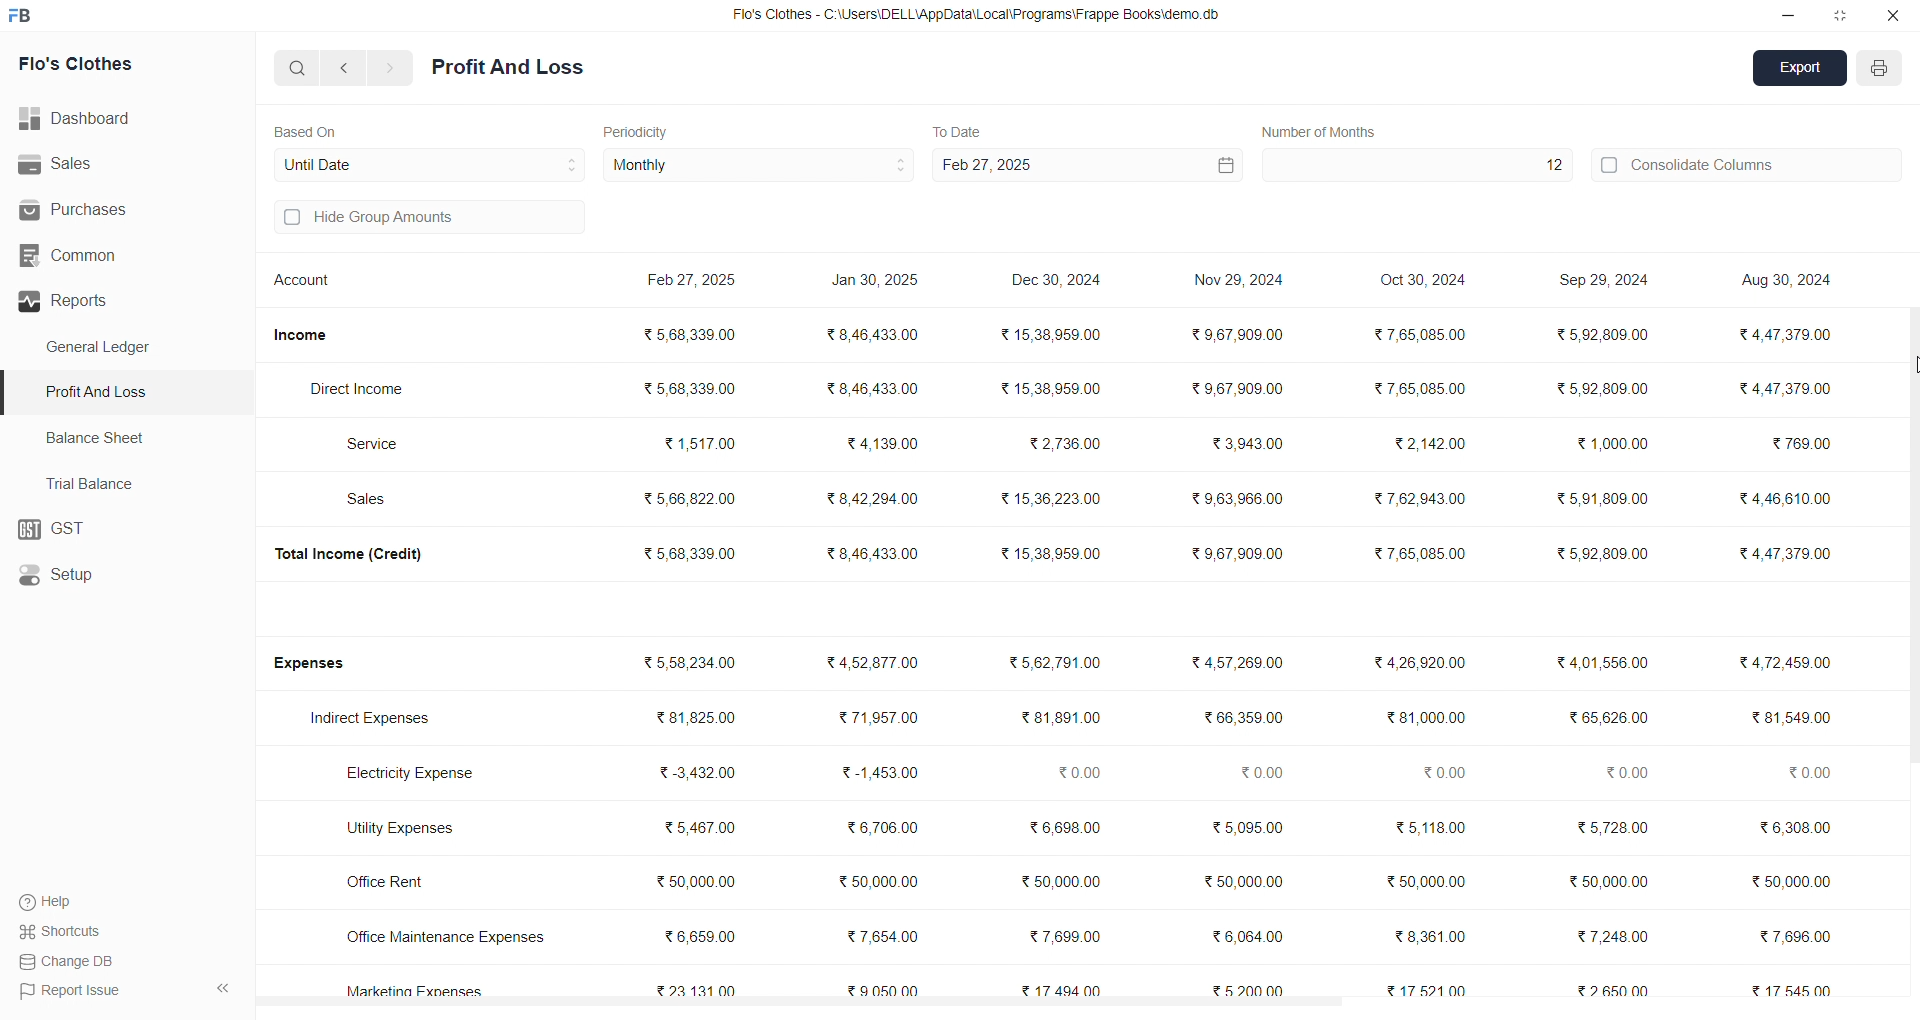  I want to click on ₹ 1,517.00, so click(700, 442).